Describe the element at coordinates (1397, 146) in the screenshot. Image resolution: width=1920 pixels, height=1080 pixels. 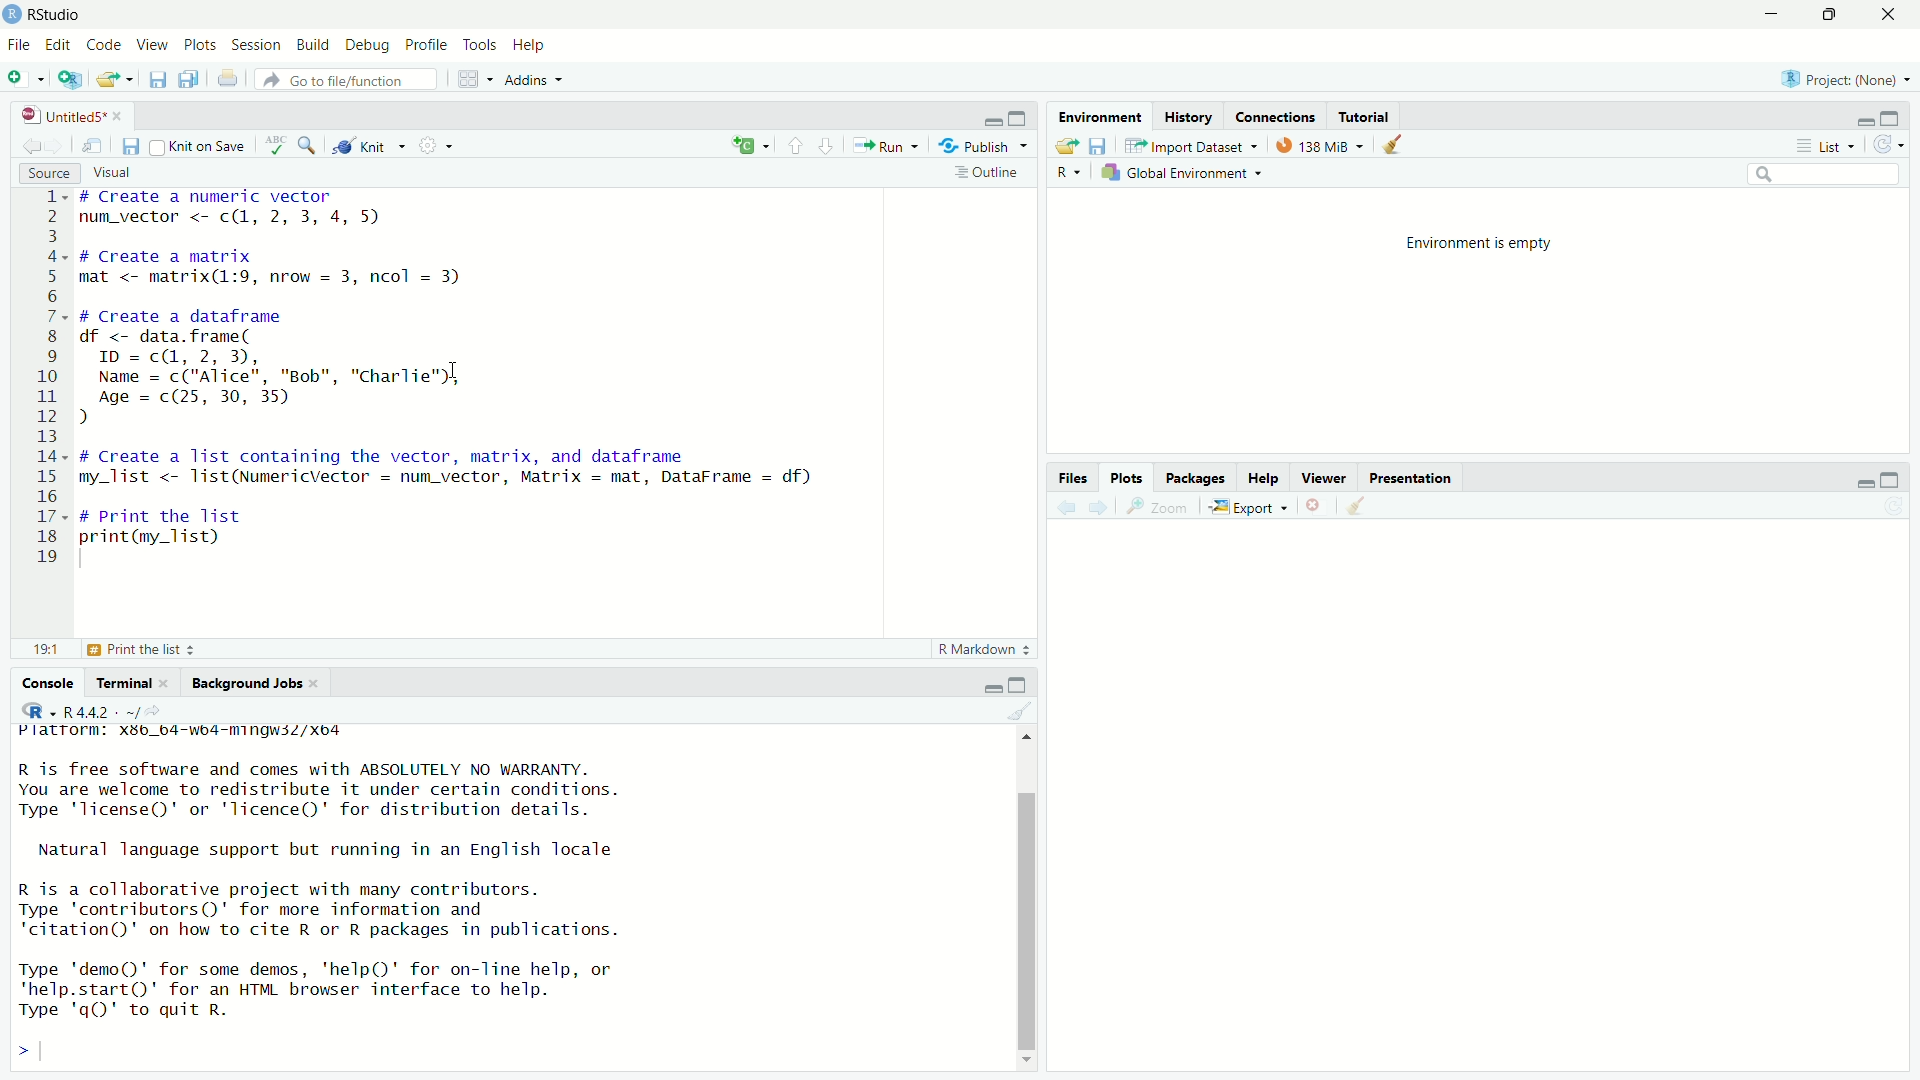
I see `clear` at that location.